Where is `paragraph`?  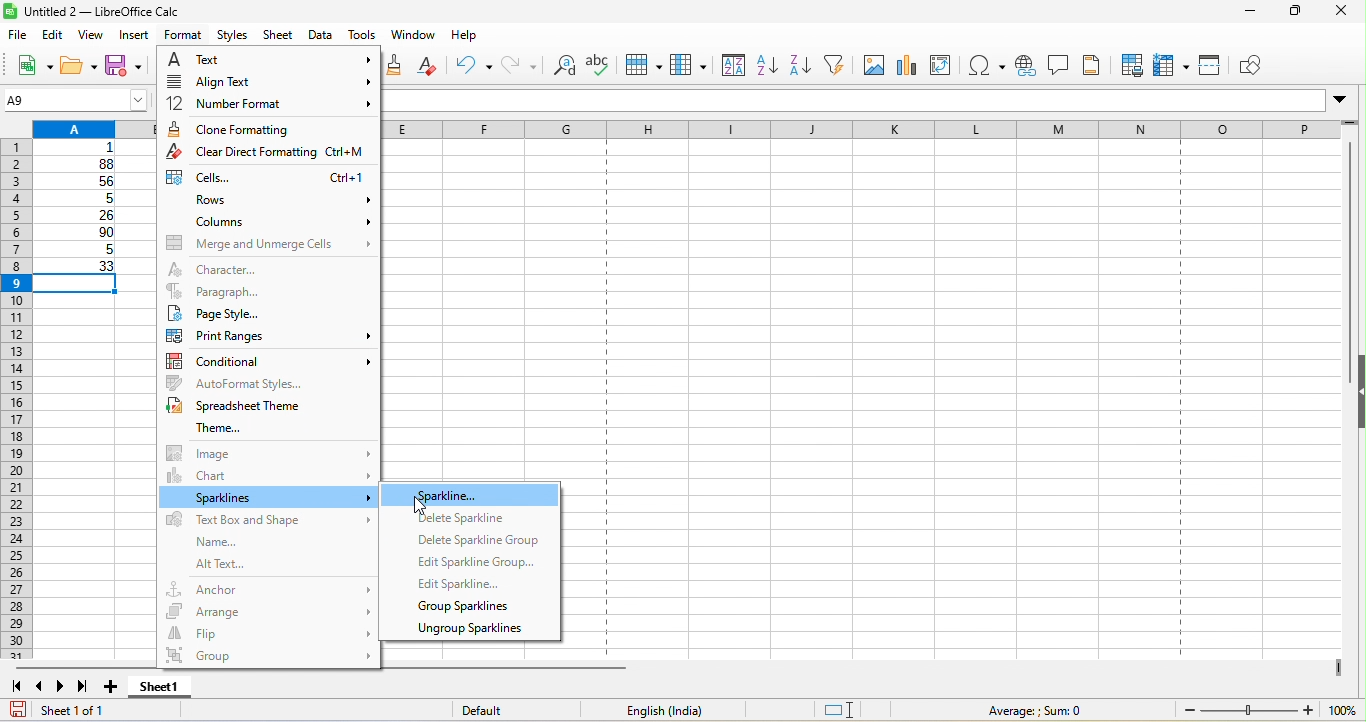 paragraph is located at coordinates (267, 291).